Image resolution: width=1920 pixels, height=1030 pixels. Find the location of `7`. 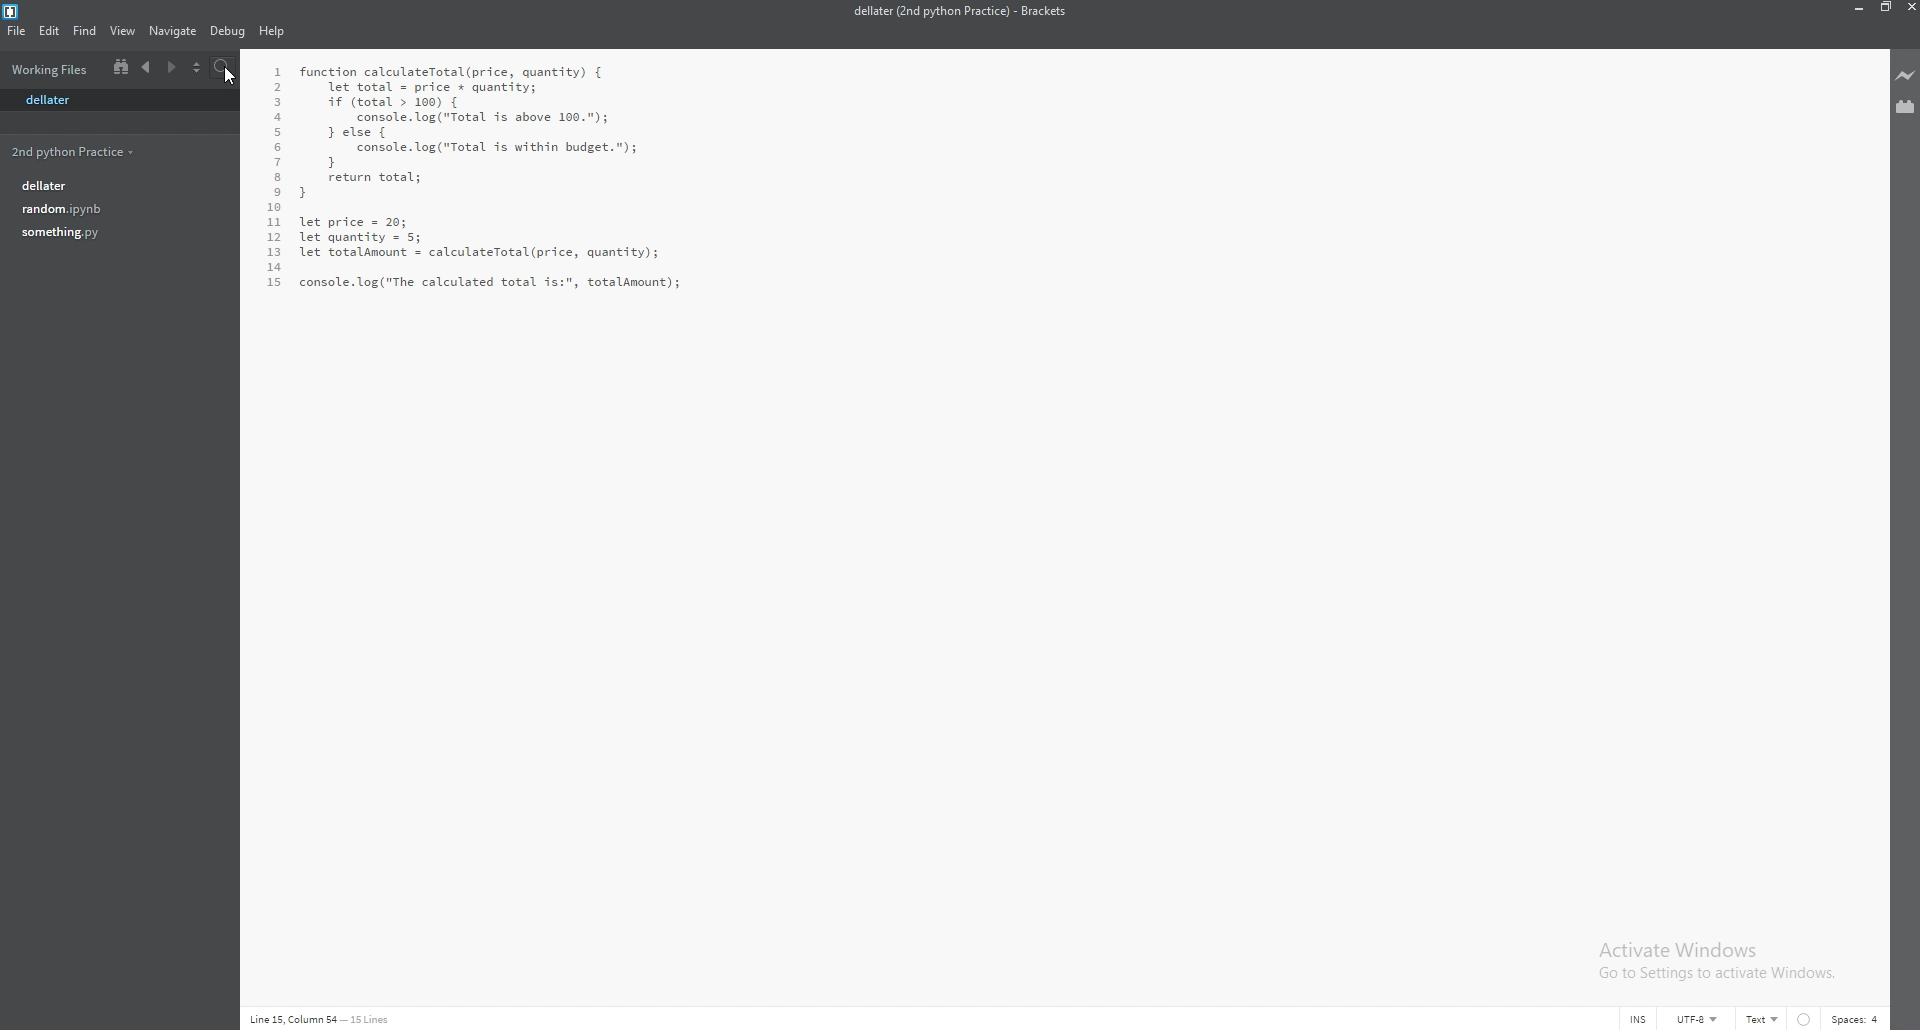

7 is located at coordinates (278, 163).